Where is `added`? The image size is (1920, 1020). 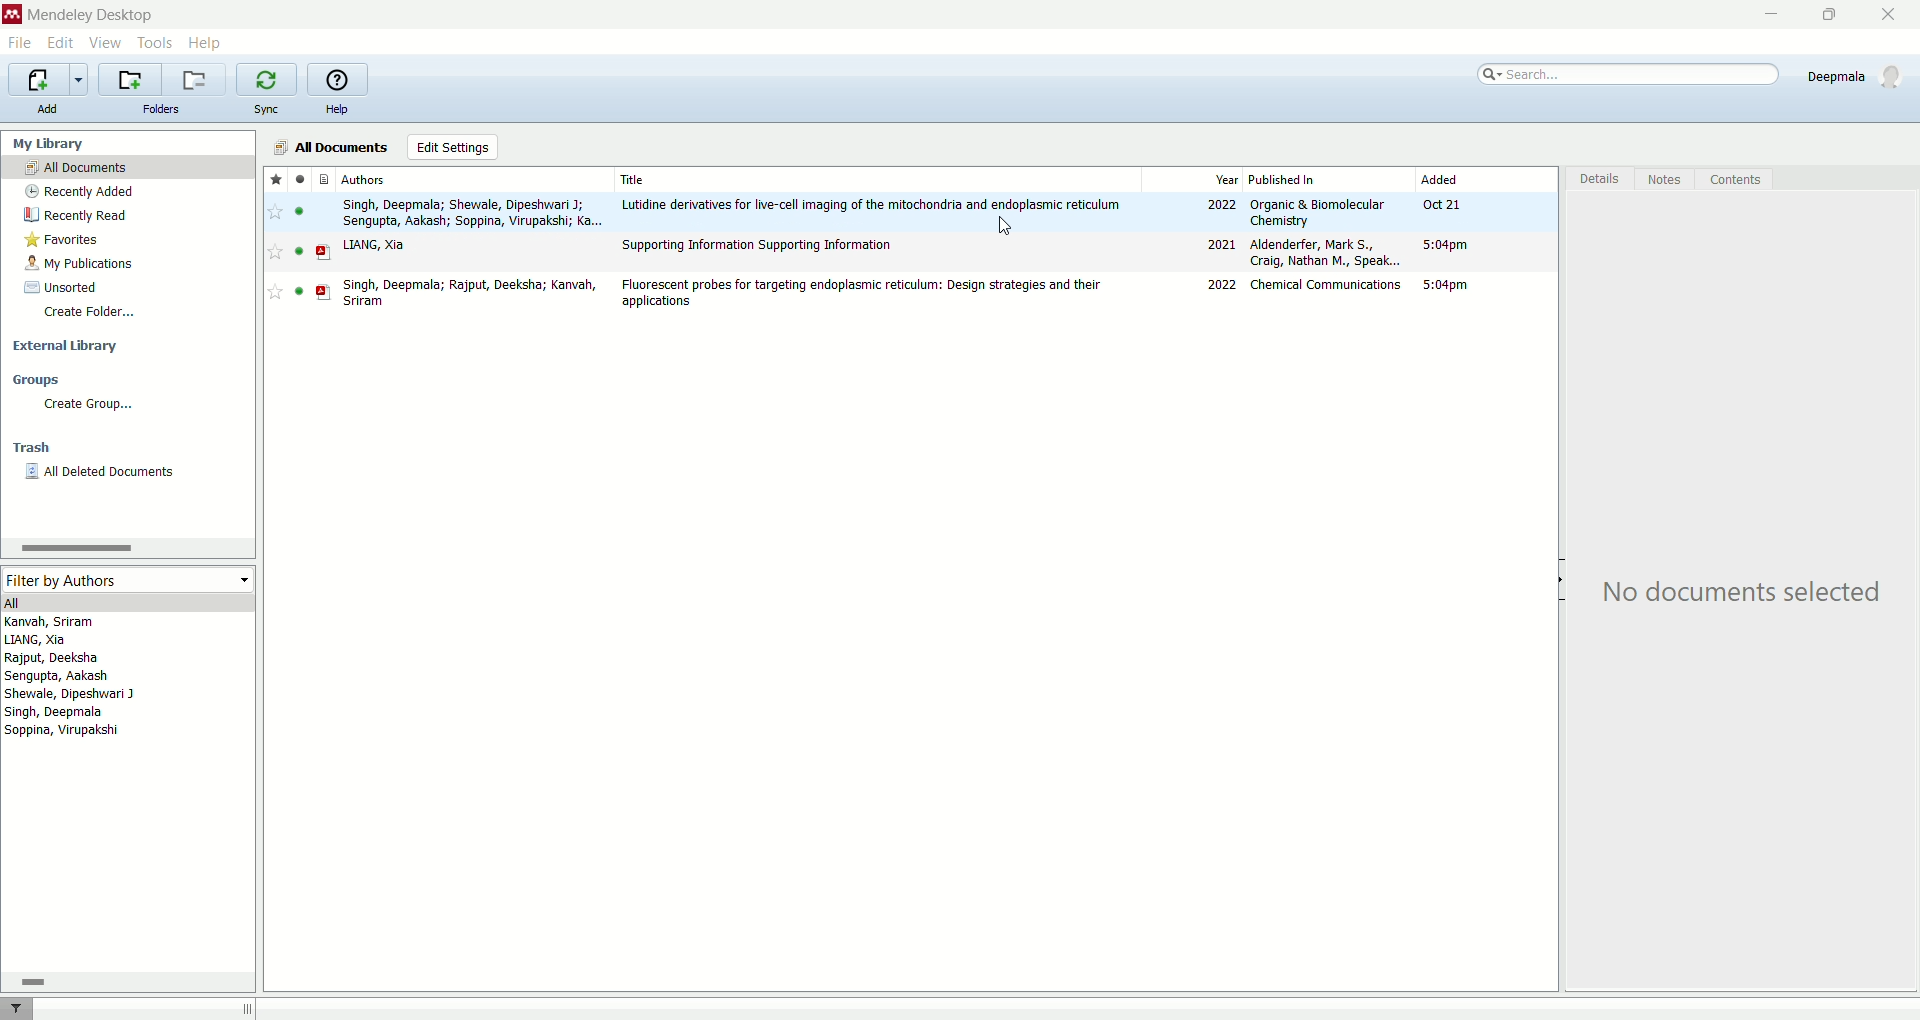
added is located at coordinates (1440, 178).